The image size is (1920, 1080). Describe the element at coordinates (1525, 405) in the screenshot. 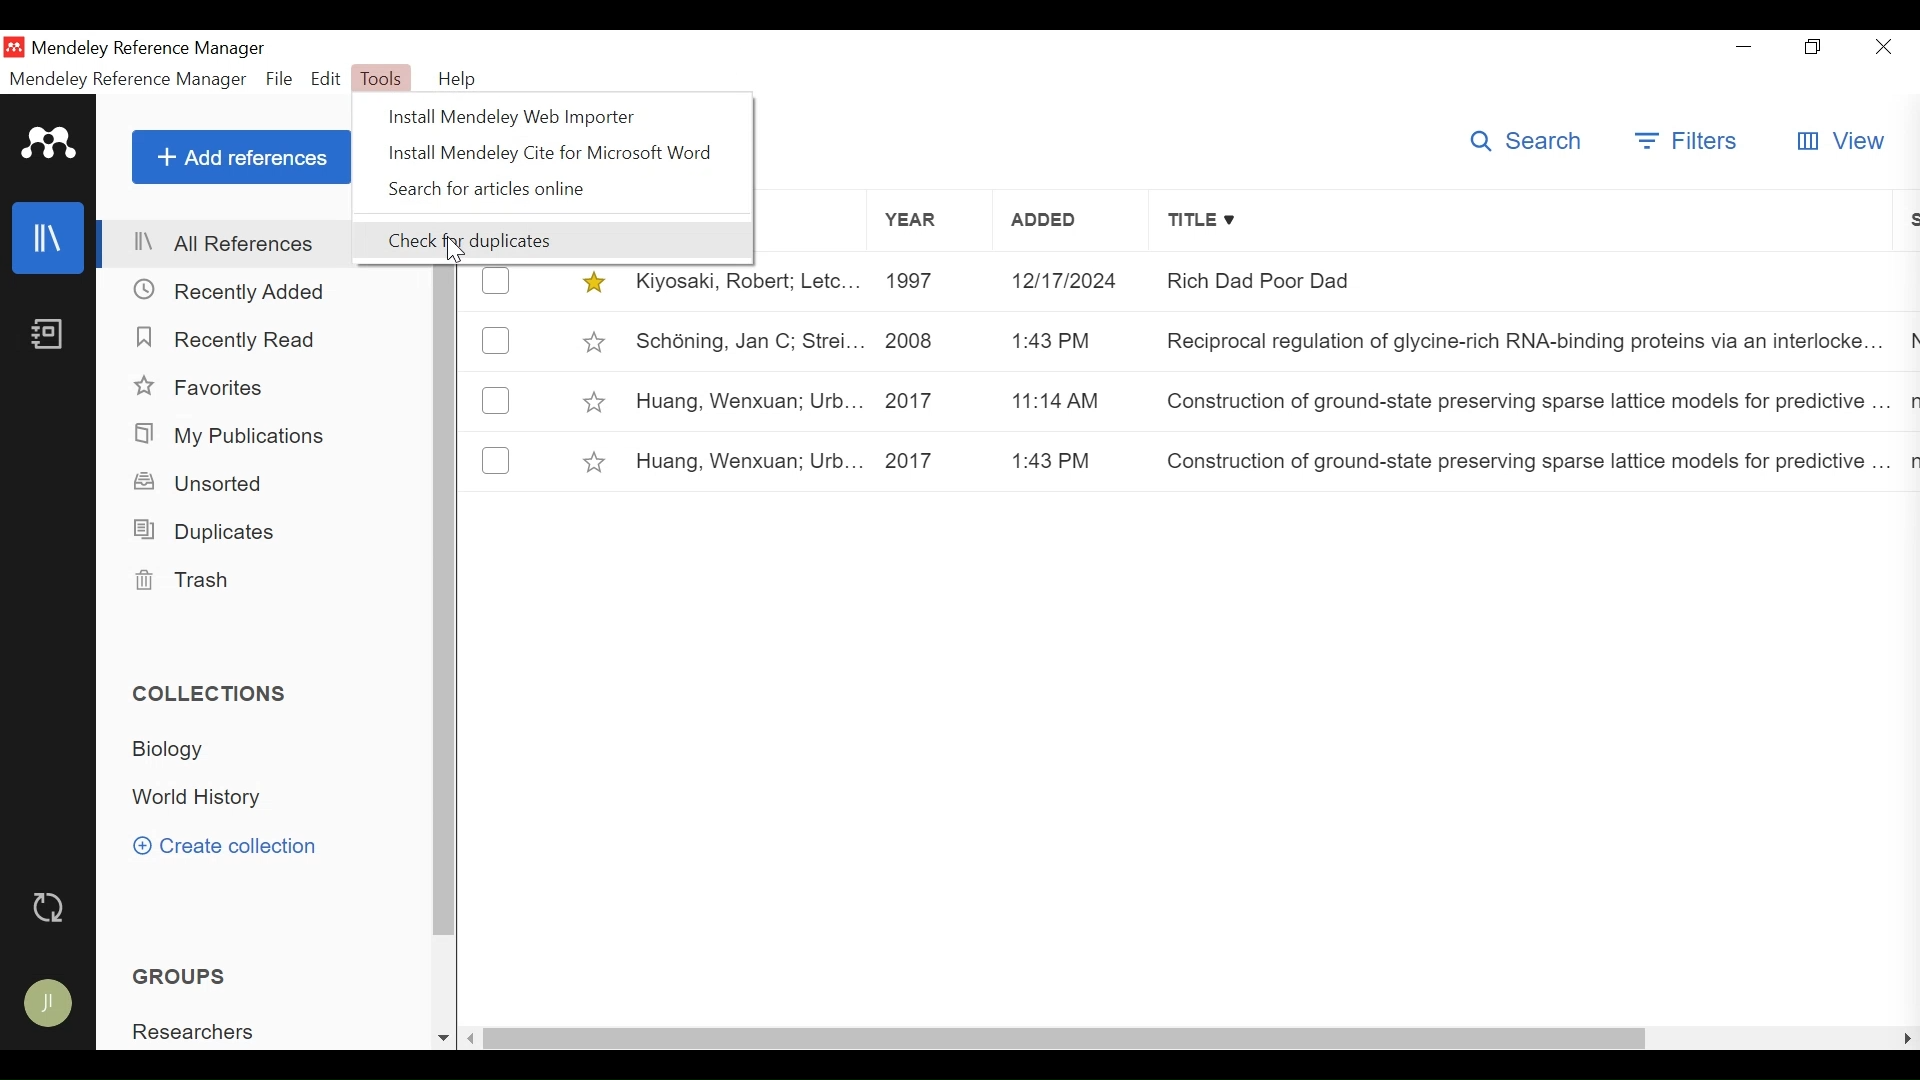

I see `Construction of ground-state preserving sparse lattice models for predictive machine simulations` at that location.